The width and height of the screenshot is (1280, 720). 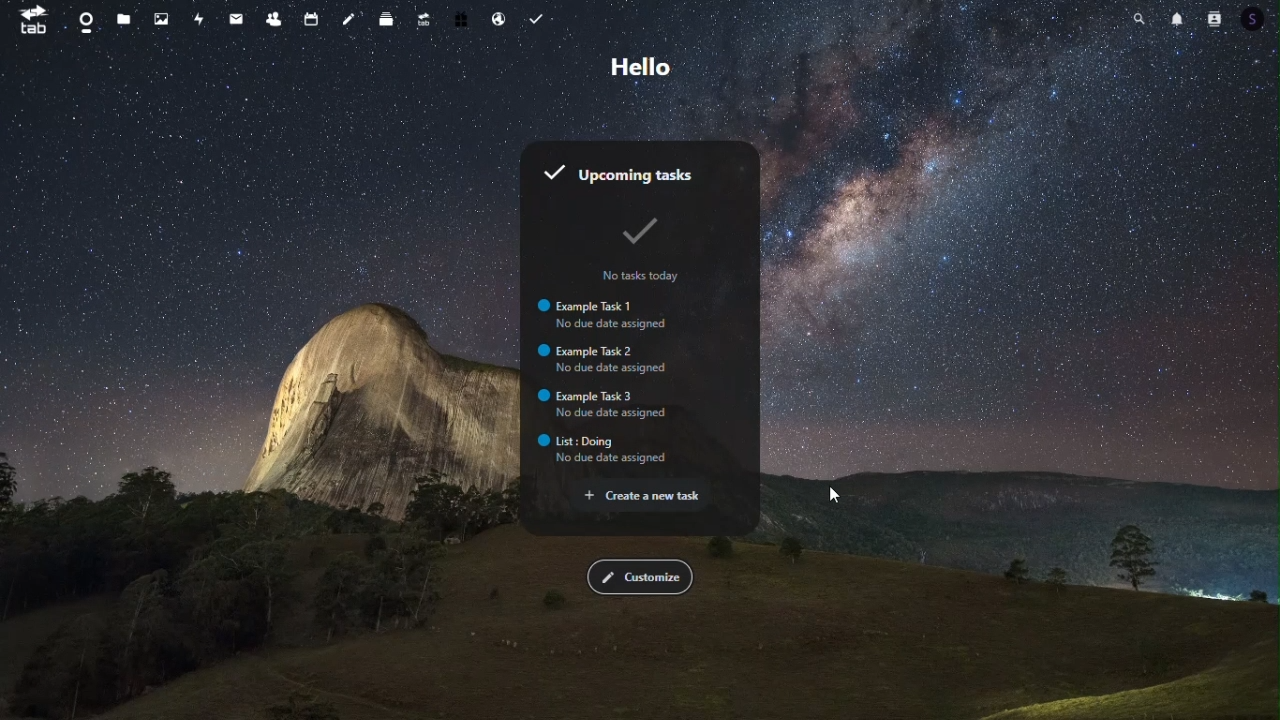 I want to click on photos, so click(x=163, y=20).